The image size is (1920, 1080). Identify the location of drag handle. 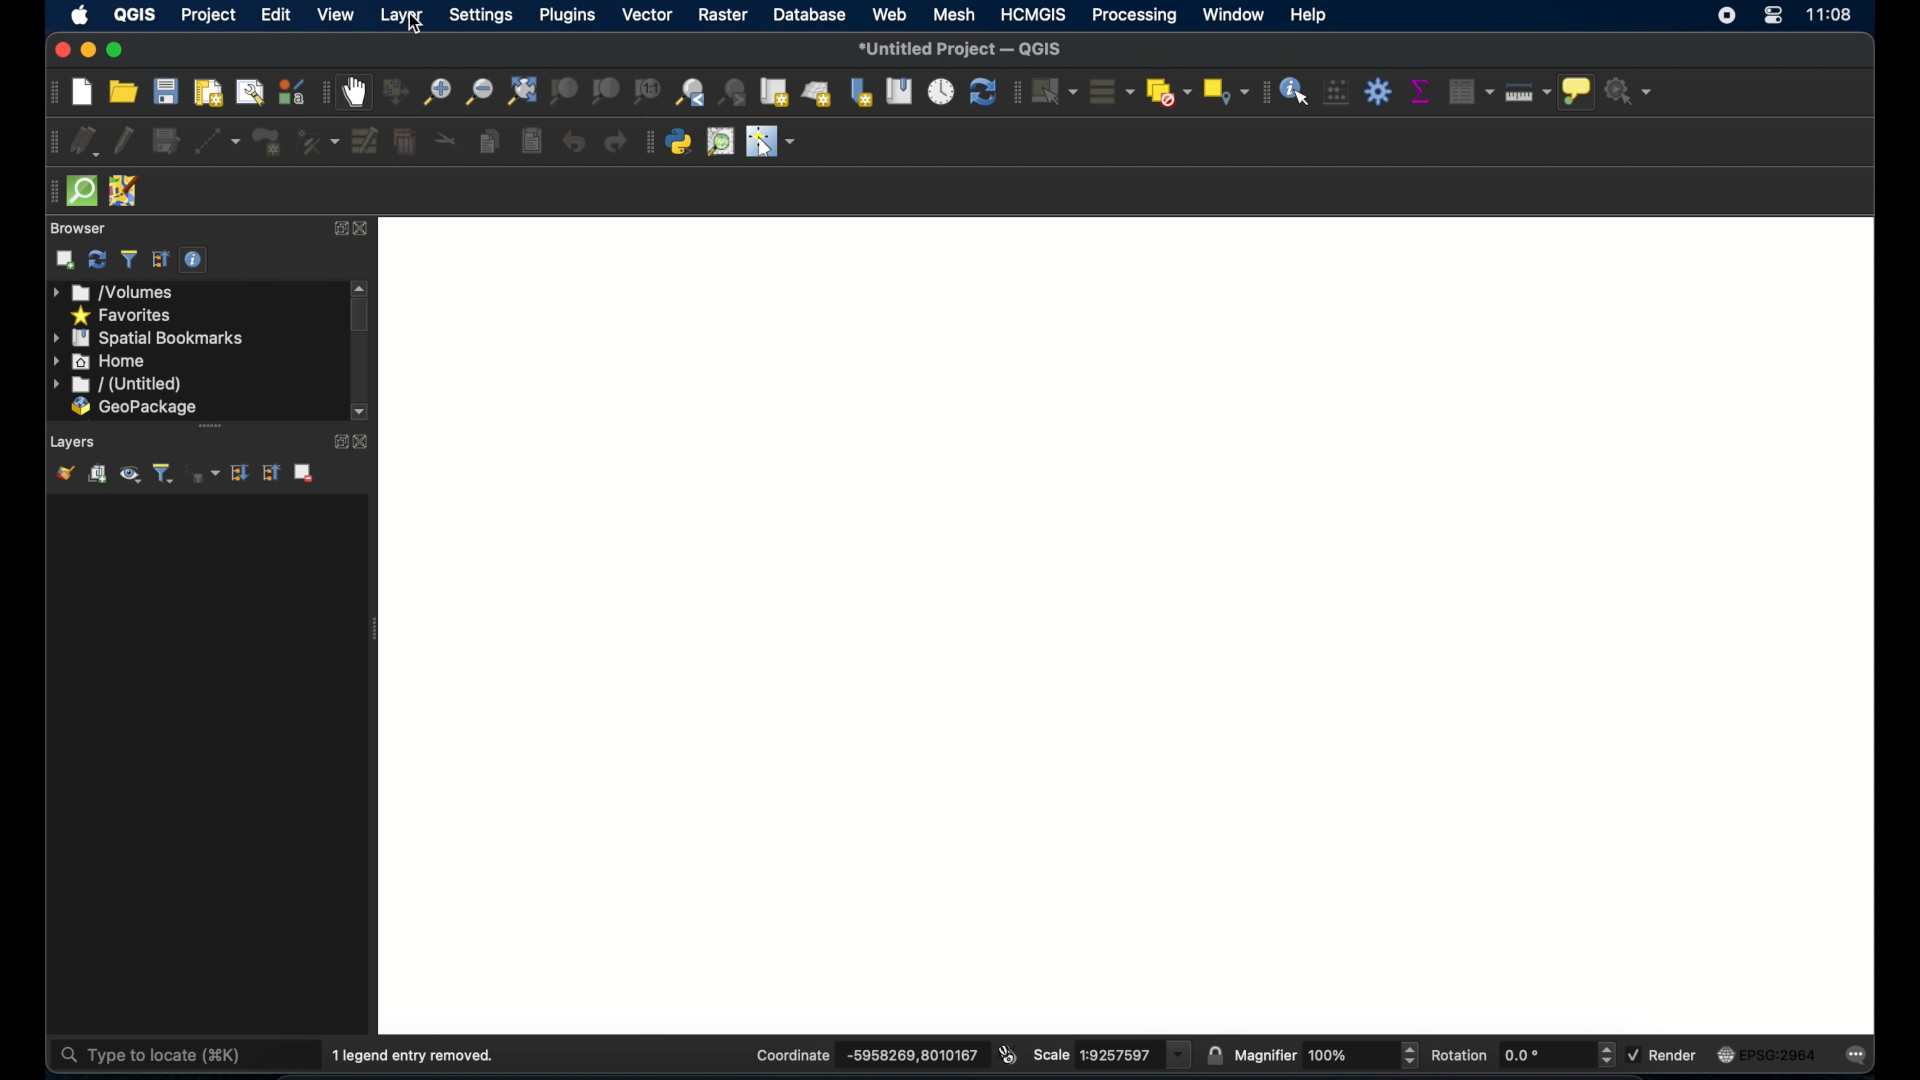
(211, 425).